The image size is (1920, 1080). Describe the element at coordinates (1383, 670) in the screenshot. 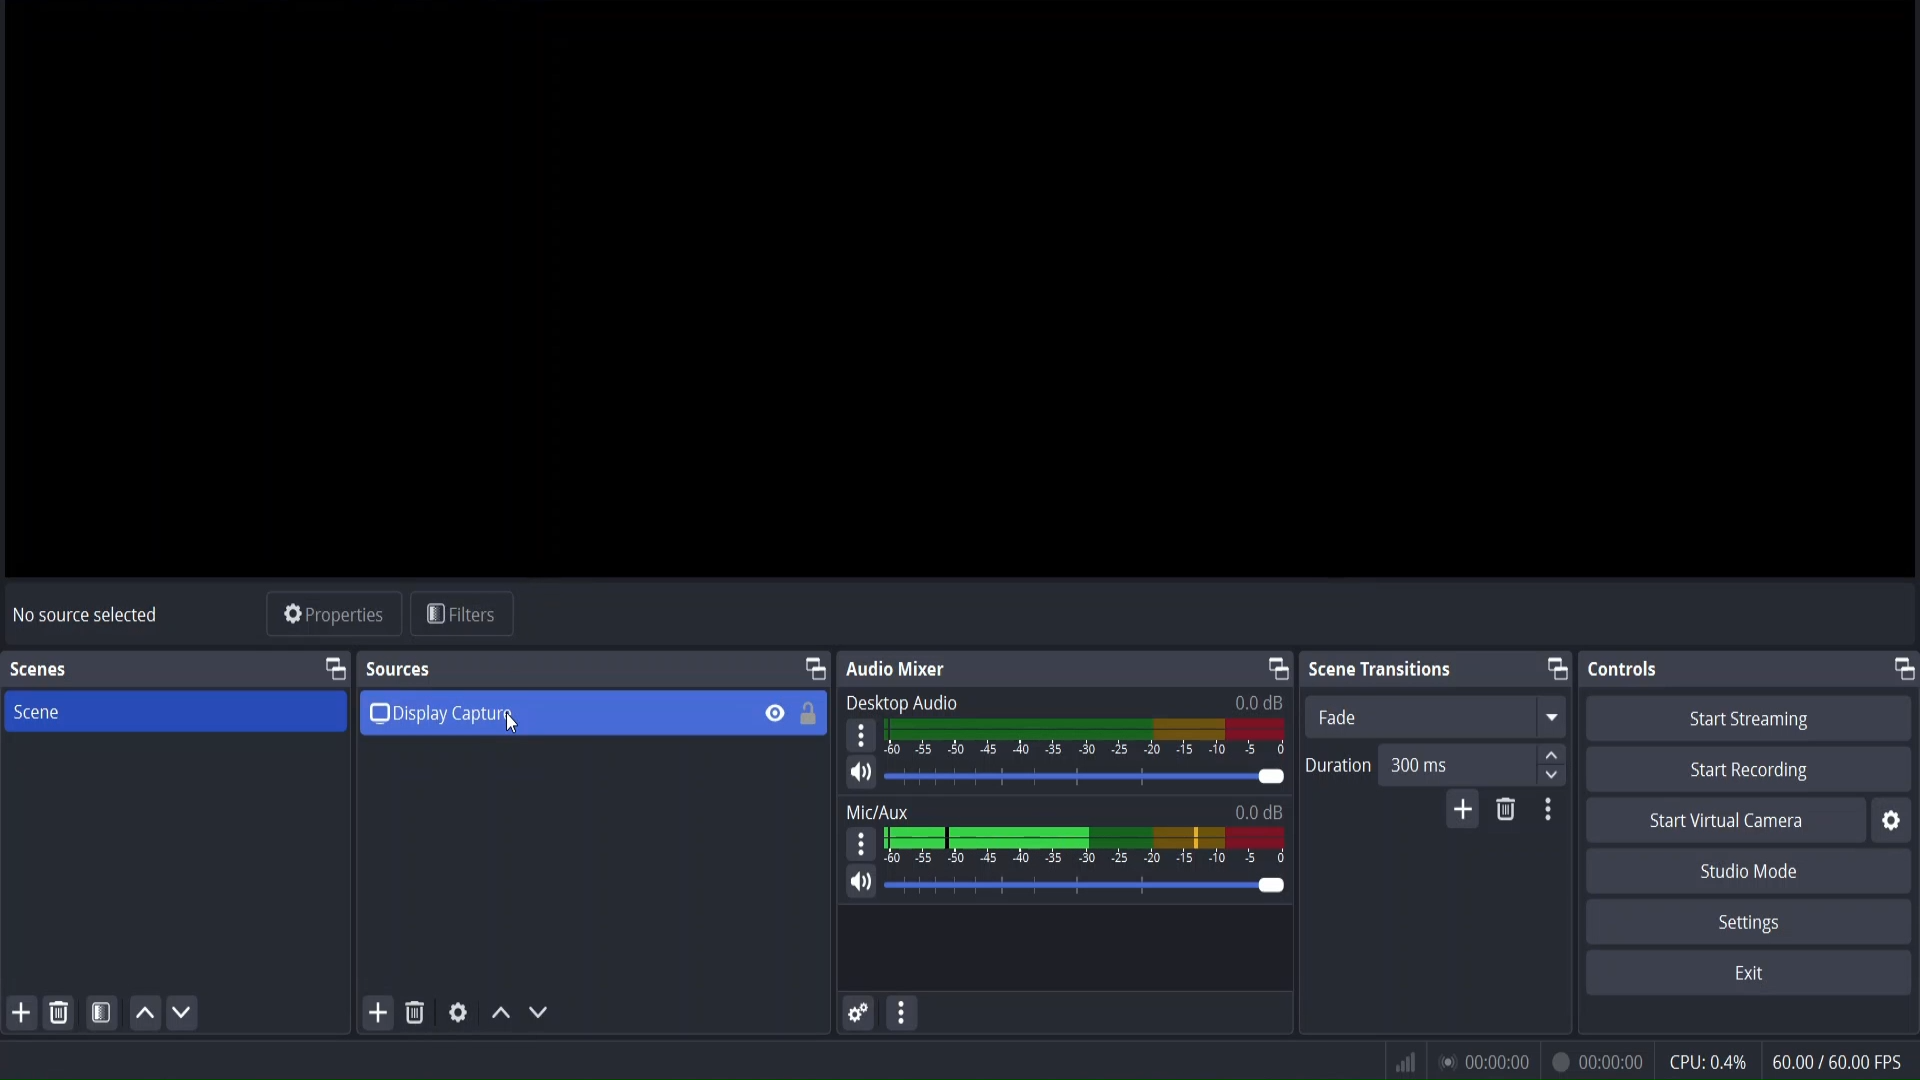

I see `scene transitions` at that location.